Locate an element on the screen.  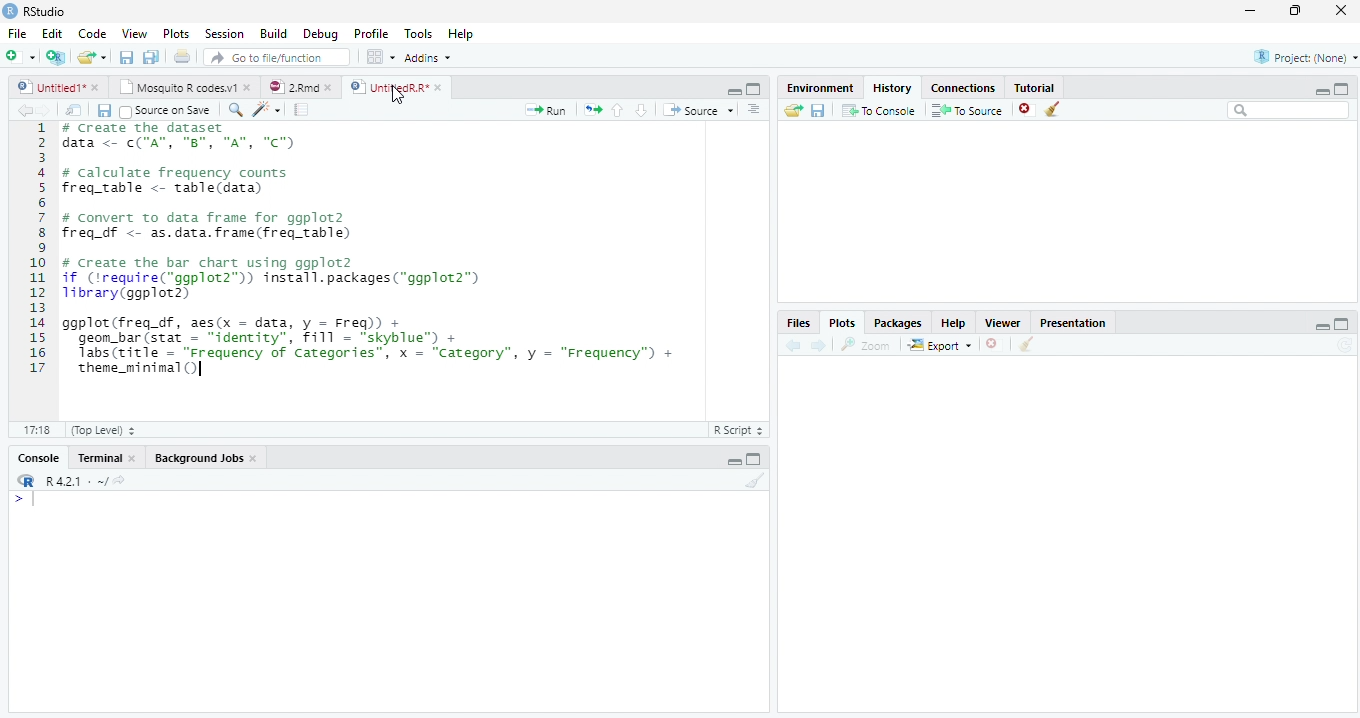
Open an existing file is located at coordinates (93, 58).